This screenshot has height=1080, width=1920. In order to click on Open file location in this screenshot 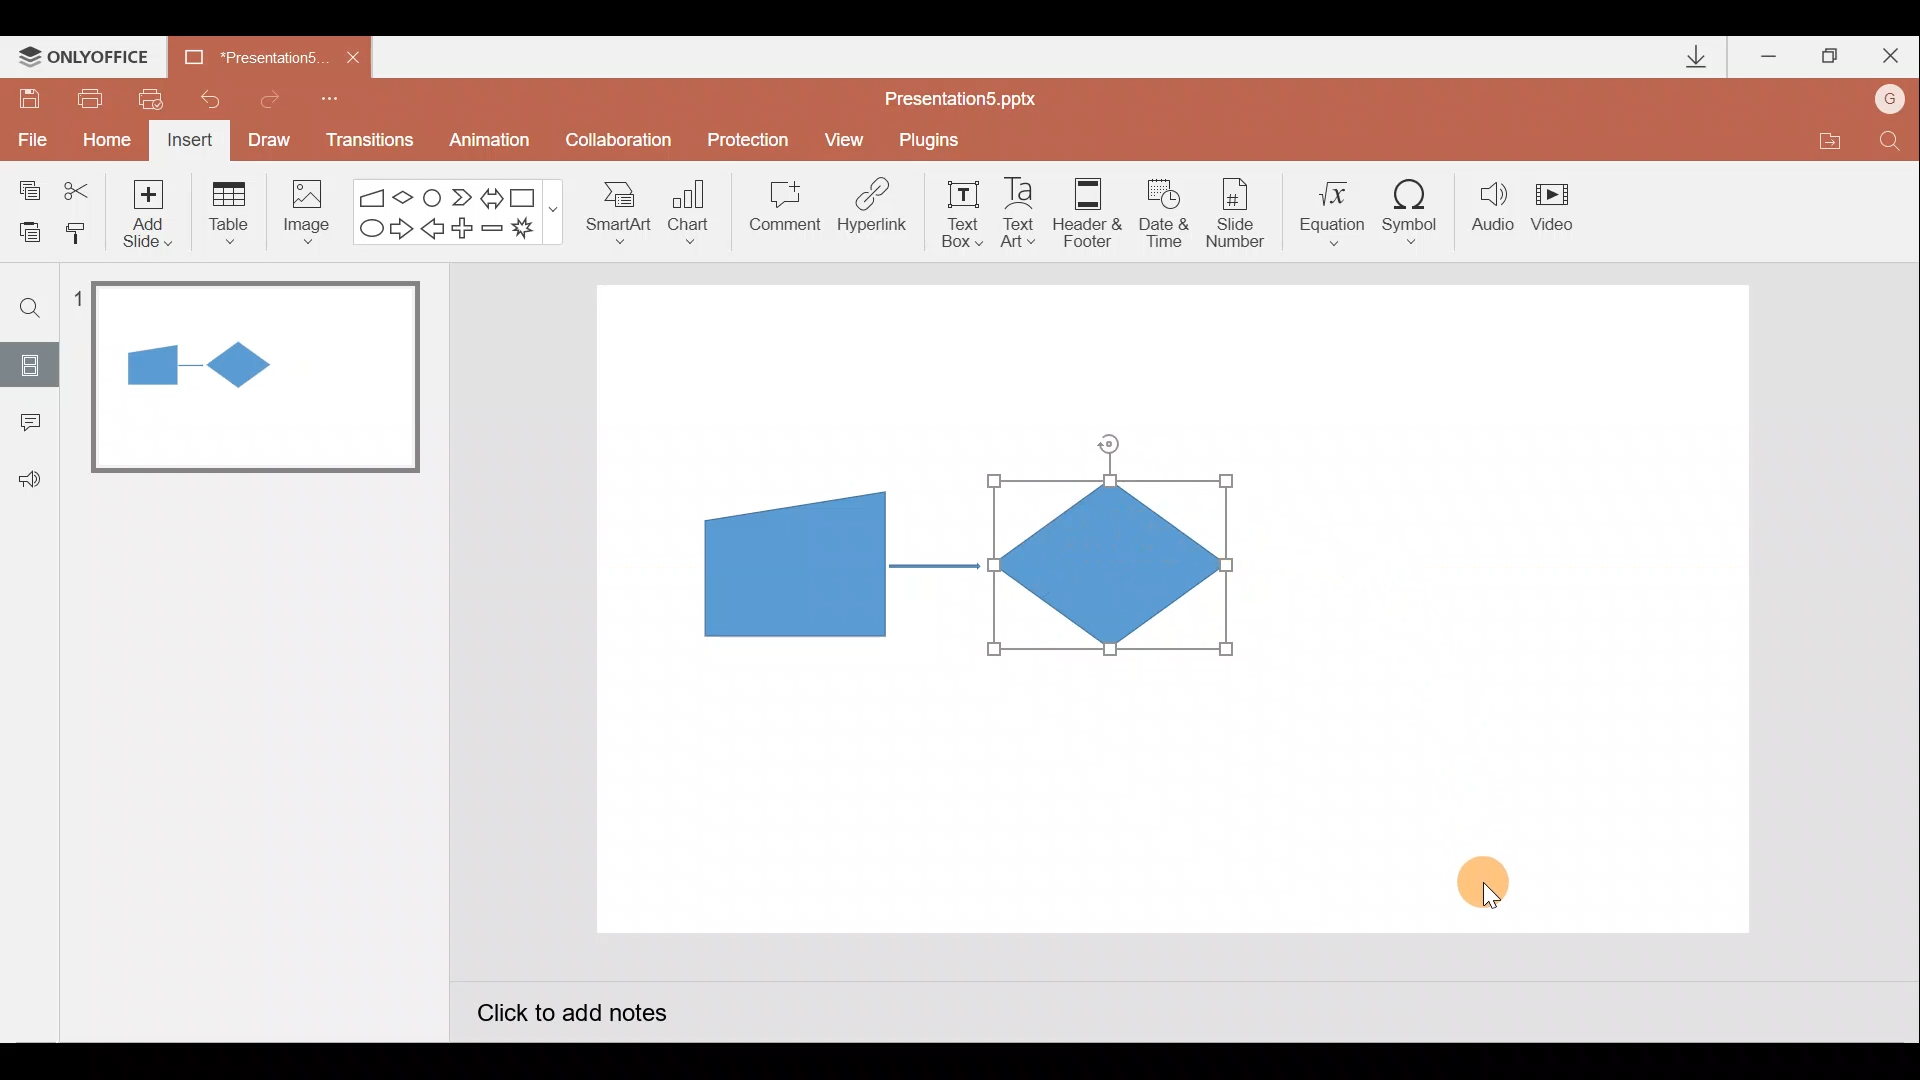, I will do `click(1829, 144)`.